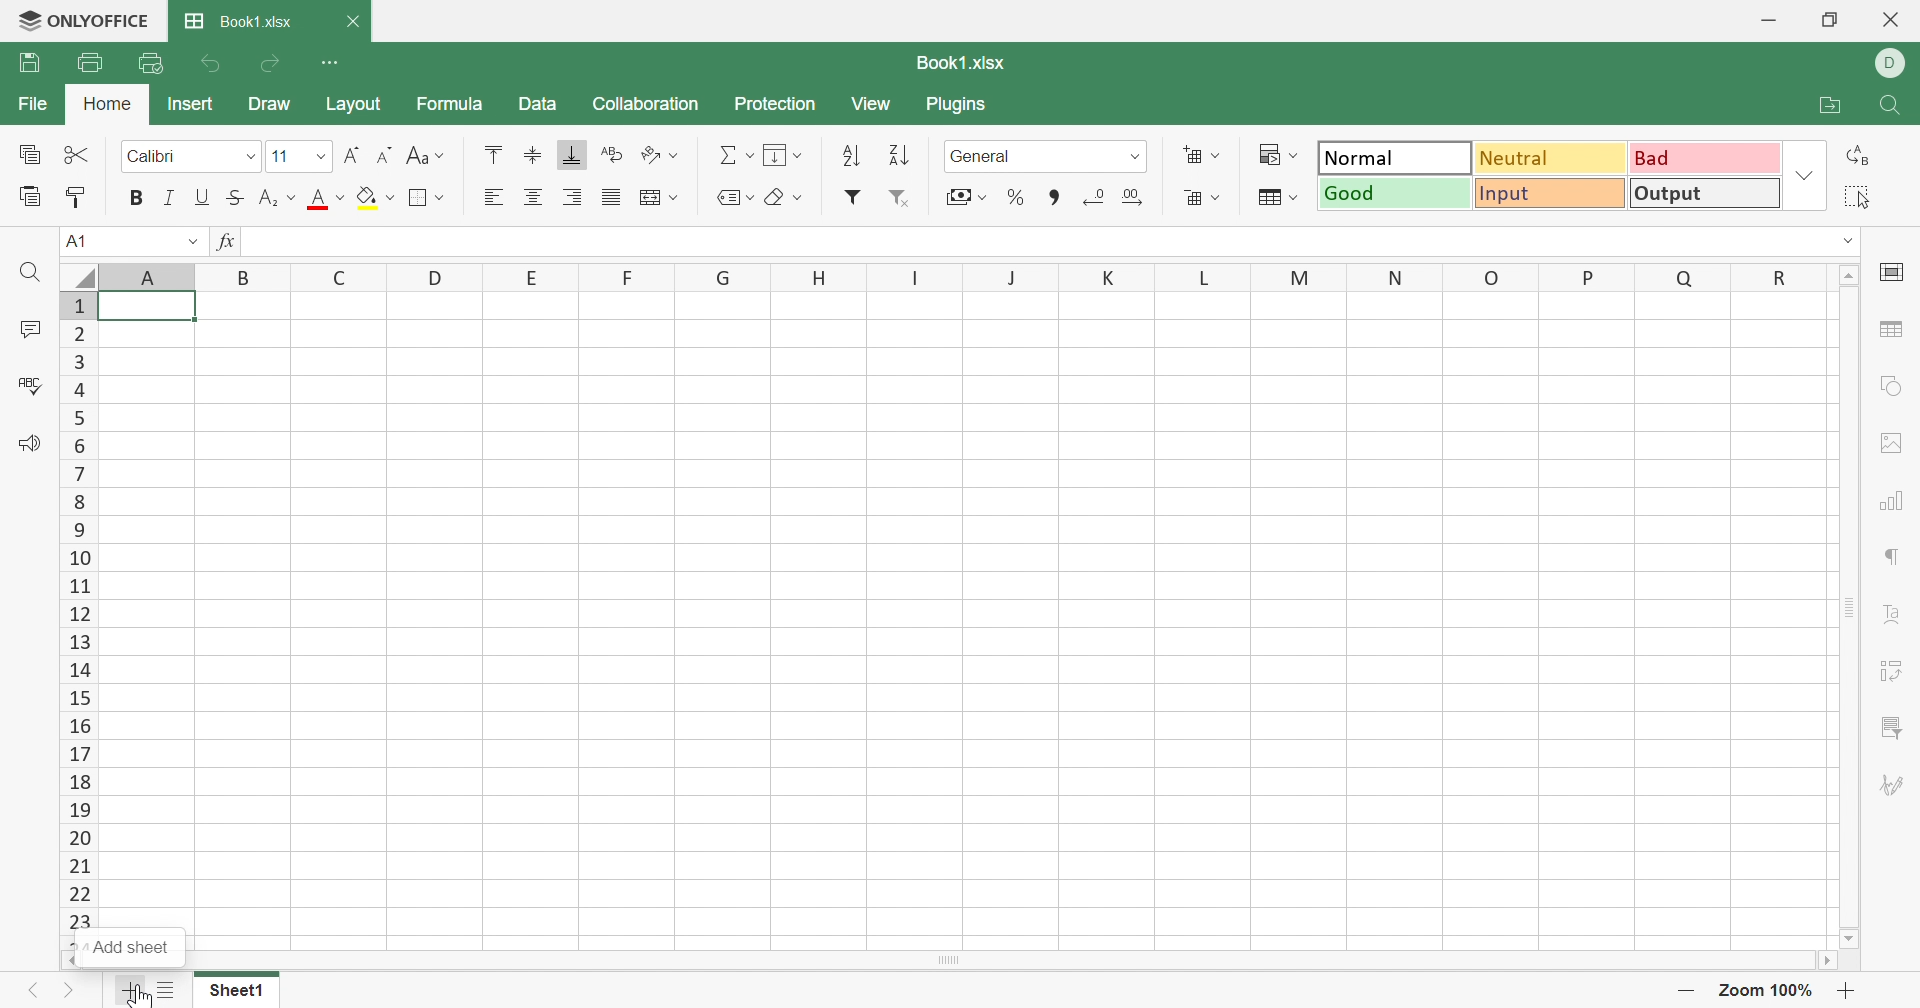 The image size is (1920, 1008). I want to click on View, so click(869, 104).